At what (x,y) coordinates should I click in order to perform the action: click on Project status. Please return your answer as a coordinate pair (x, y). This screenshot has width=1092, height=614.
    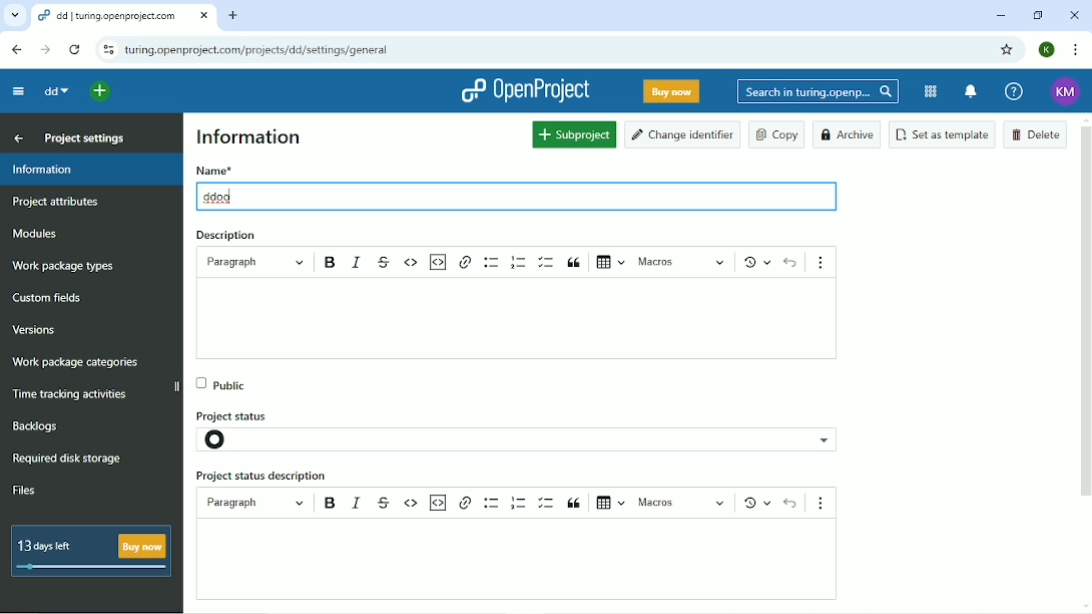
    Looking at the image, I should click on (243, 411).